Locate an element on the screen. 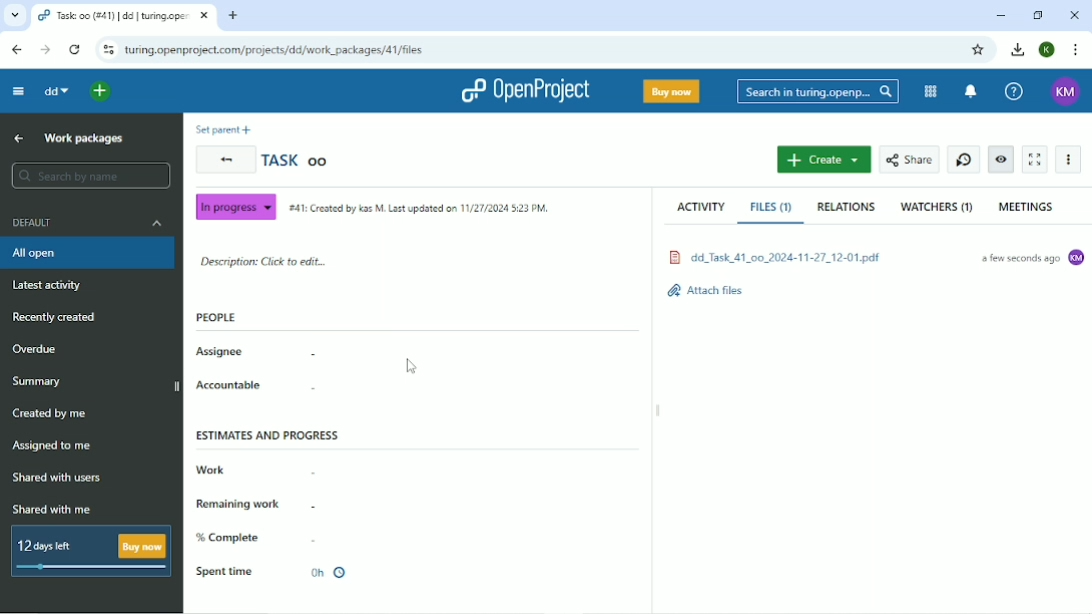 The image size is (1092, 614). KM is located at coordinates (1067, 92).